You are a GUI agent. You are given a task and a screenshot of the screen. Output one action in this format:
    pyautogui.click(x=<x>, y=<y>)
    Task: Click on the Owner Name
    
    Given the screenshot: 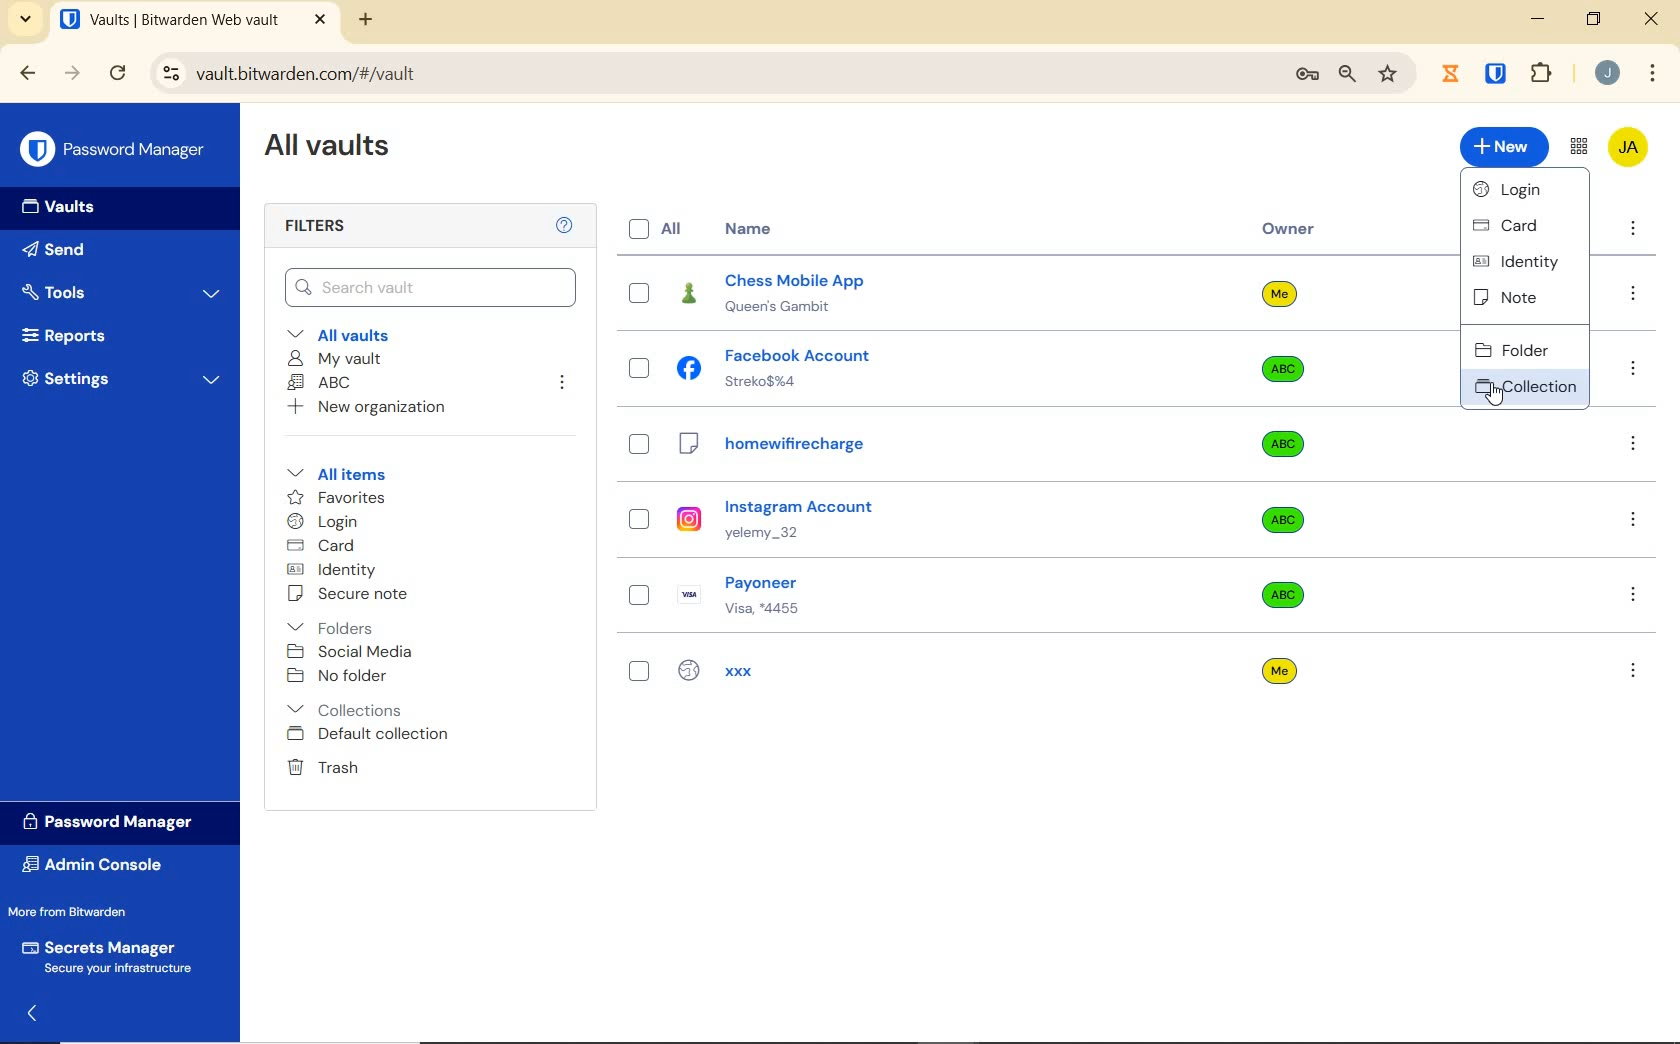 What is the action you would take?
    pyautogui.click(x=1284, y=486)
    